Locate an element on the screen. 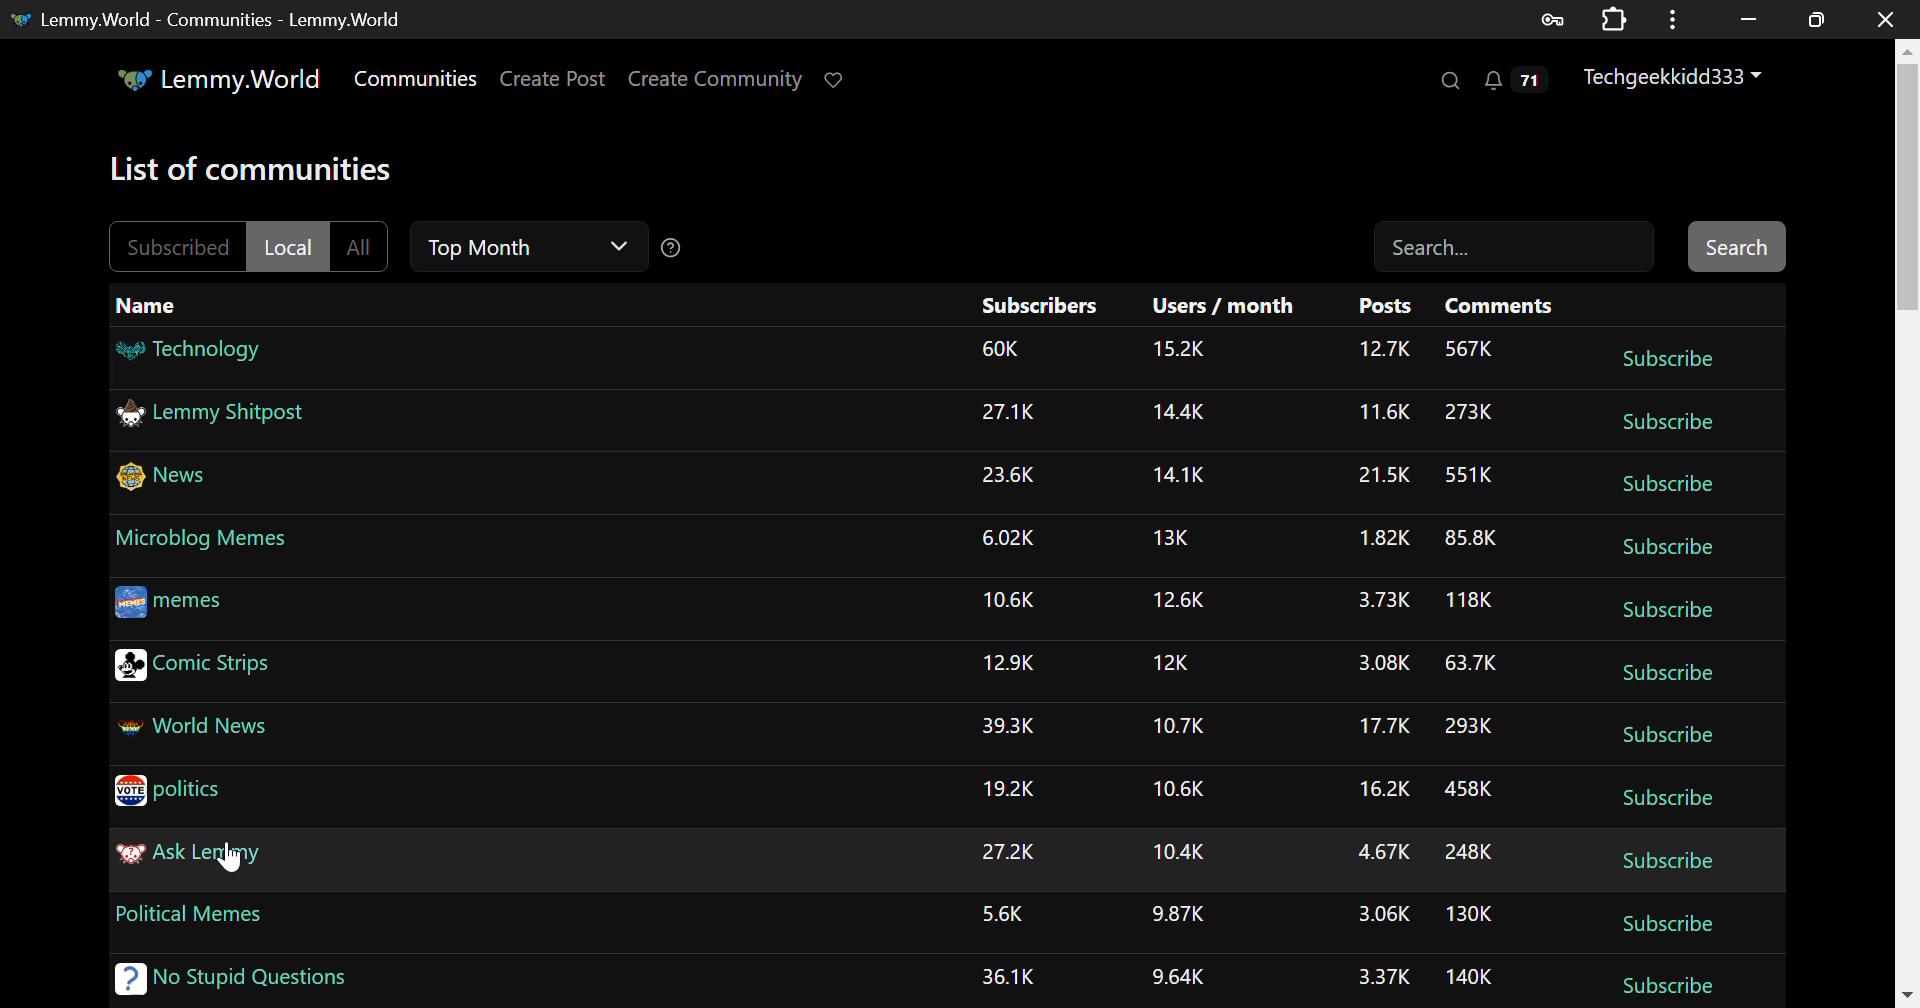 This screenshot has width=1920, height=1008. Subscribe is located at coordinates (1668, 484).